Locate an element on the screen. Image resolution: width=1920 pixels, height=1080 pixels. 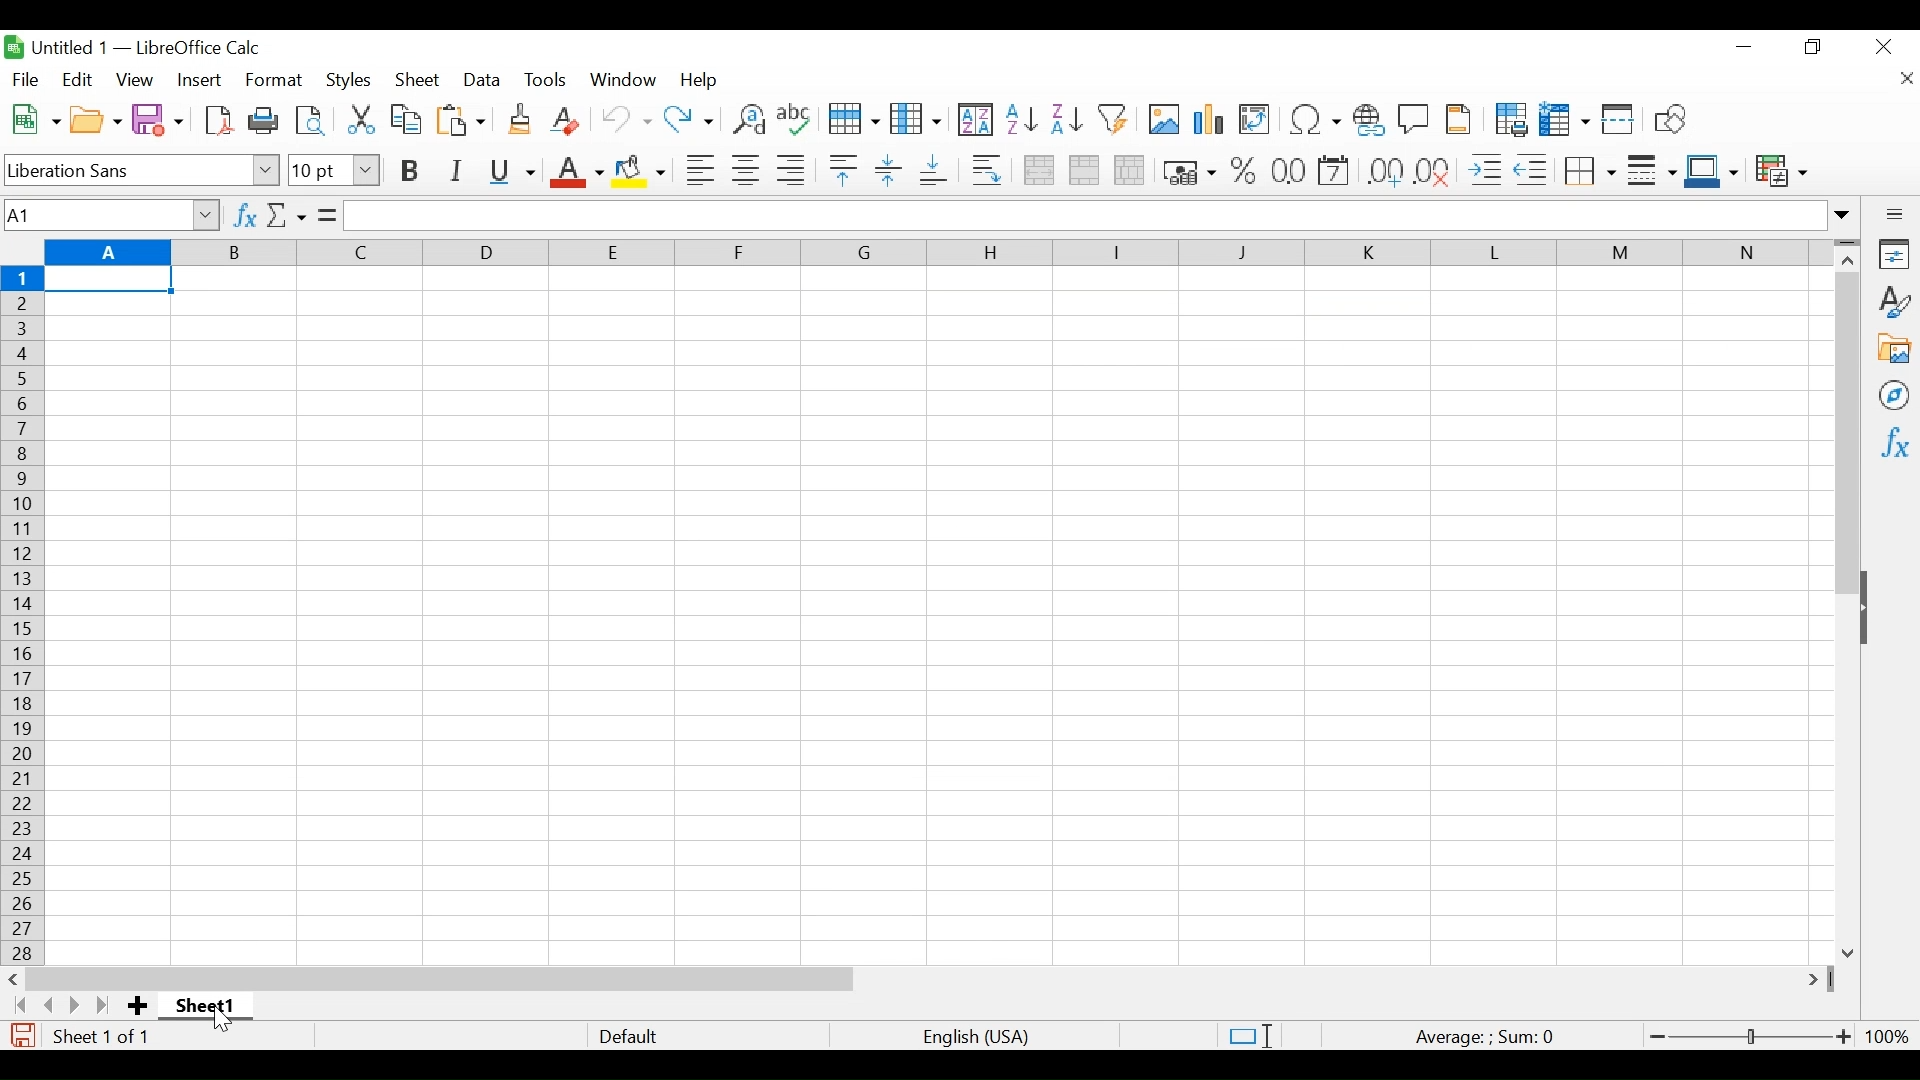
Align Top is located at coordinates (842, 170).